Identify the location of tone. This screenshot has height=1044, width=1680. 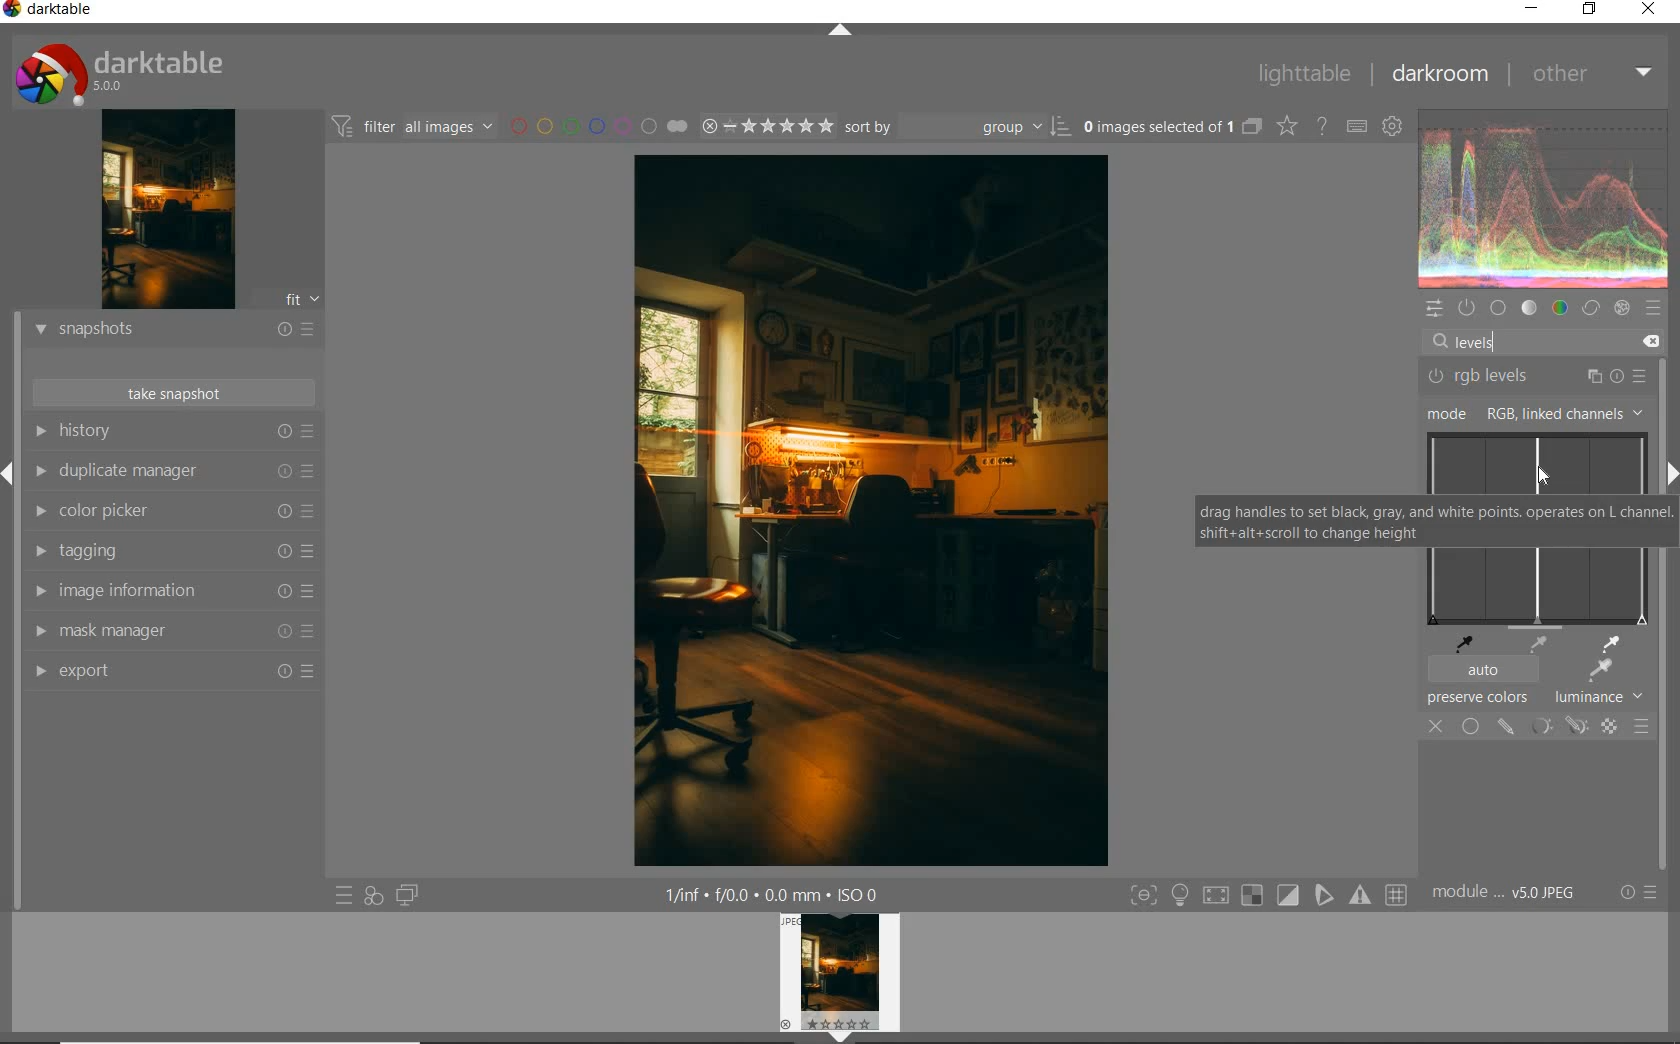
(1530, 307).